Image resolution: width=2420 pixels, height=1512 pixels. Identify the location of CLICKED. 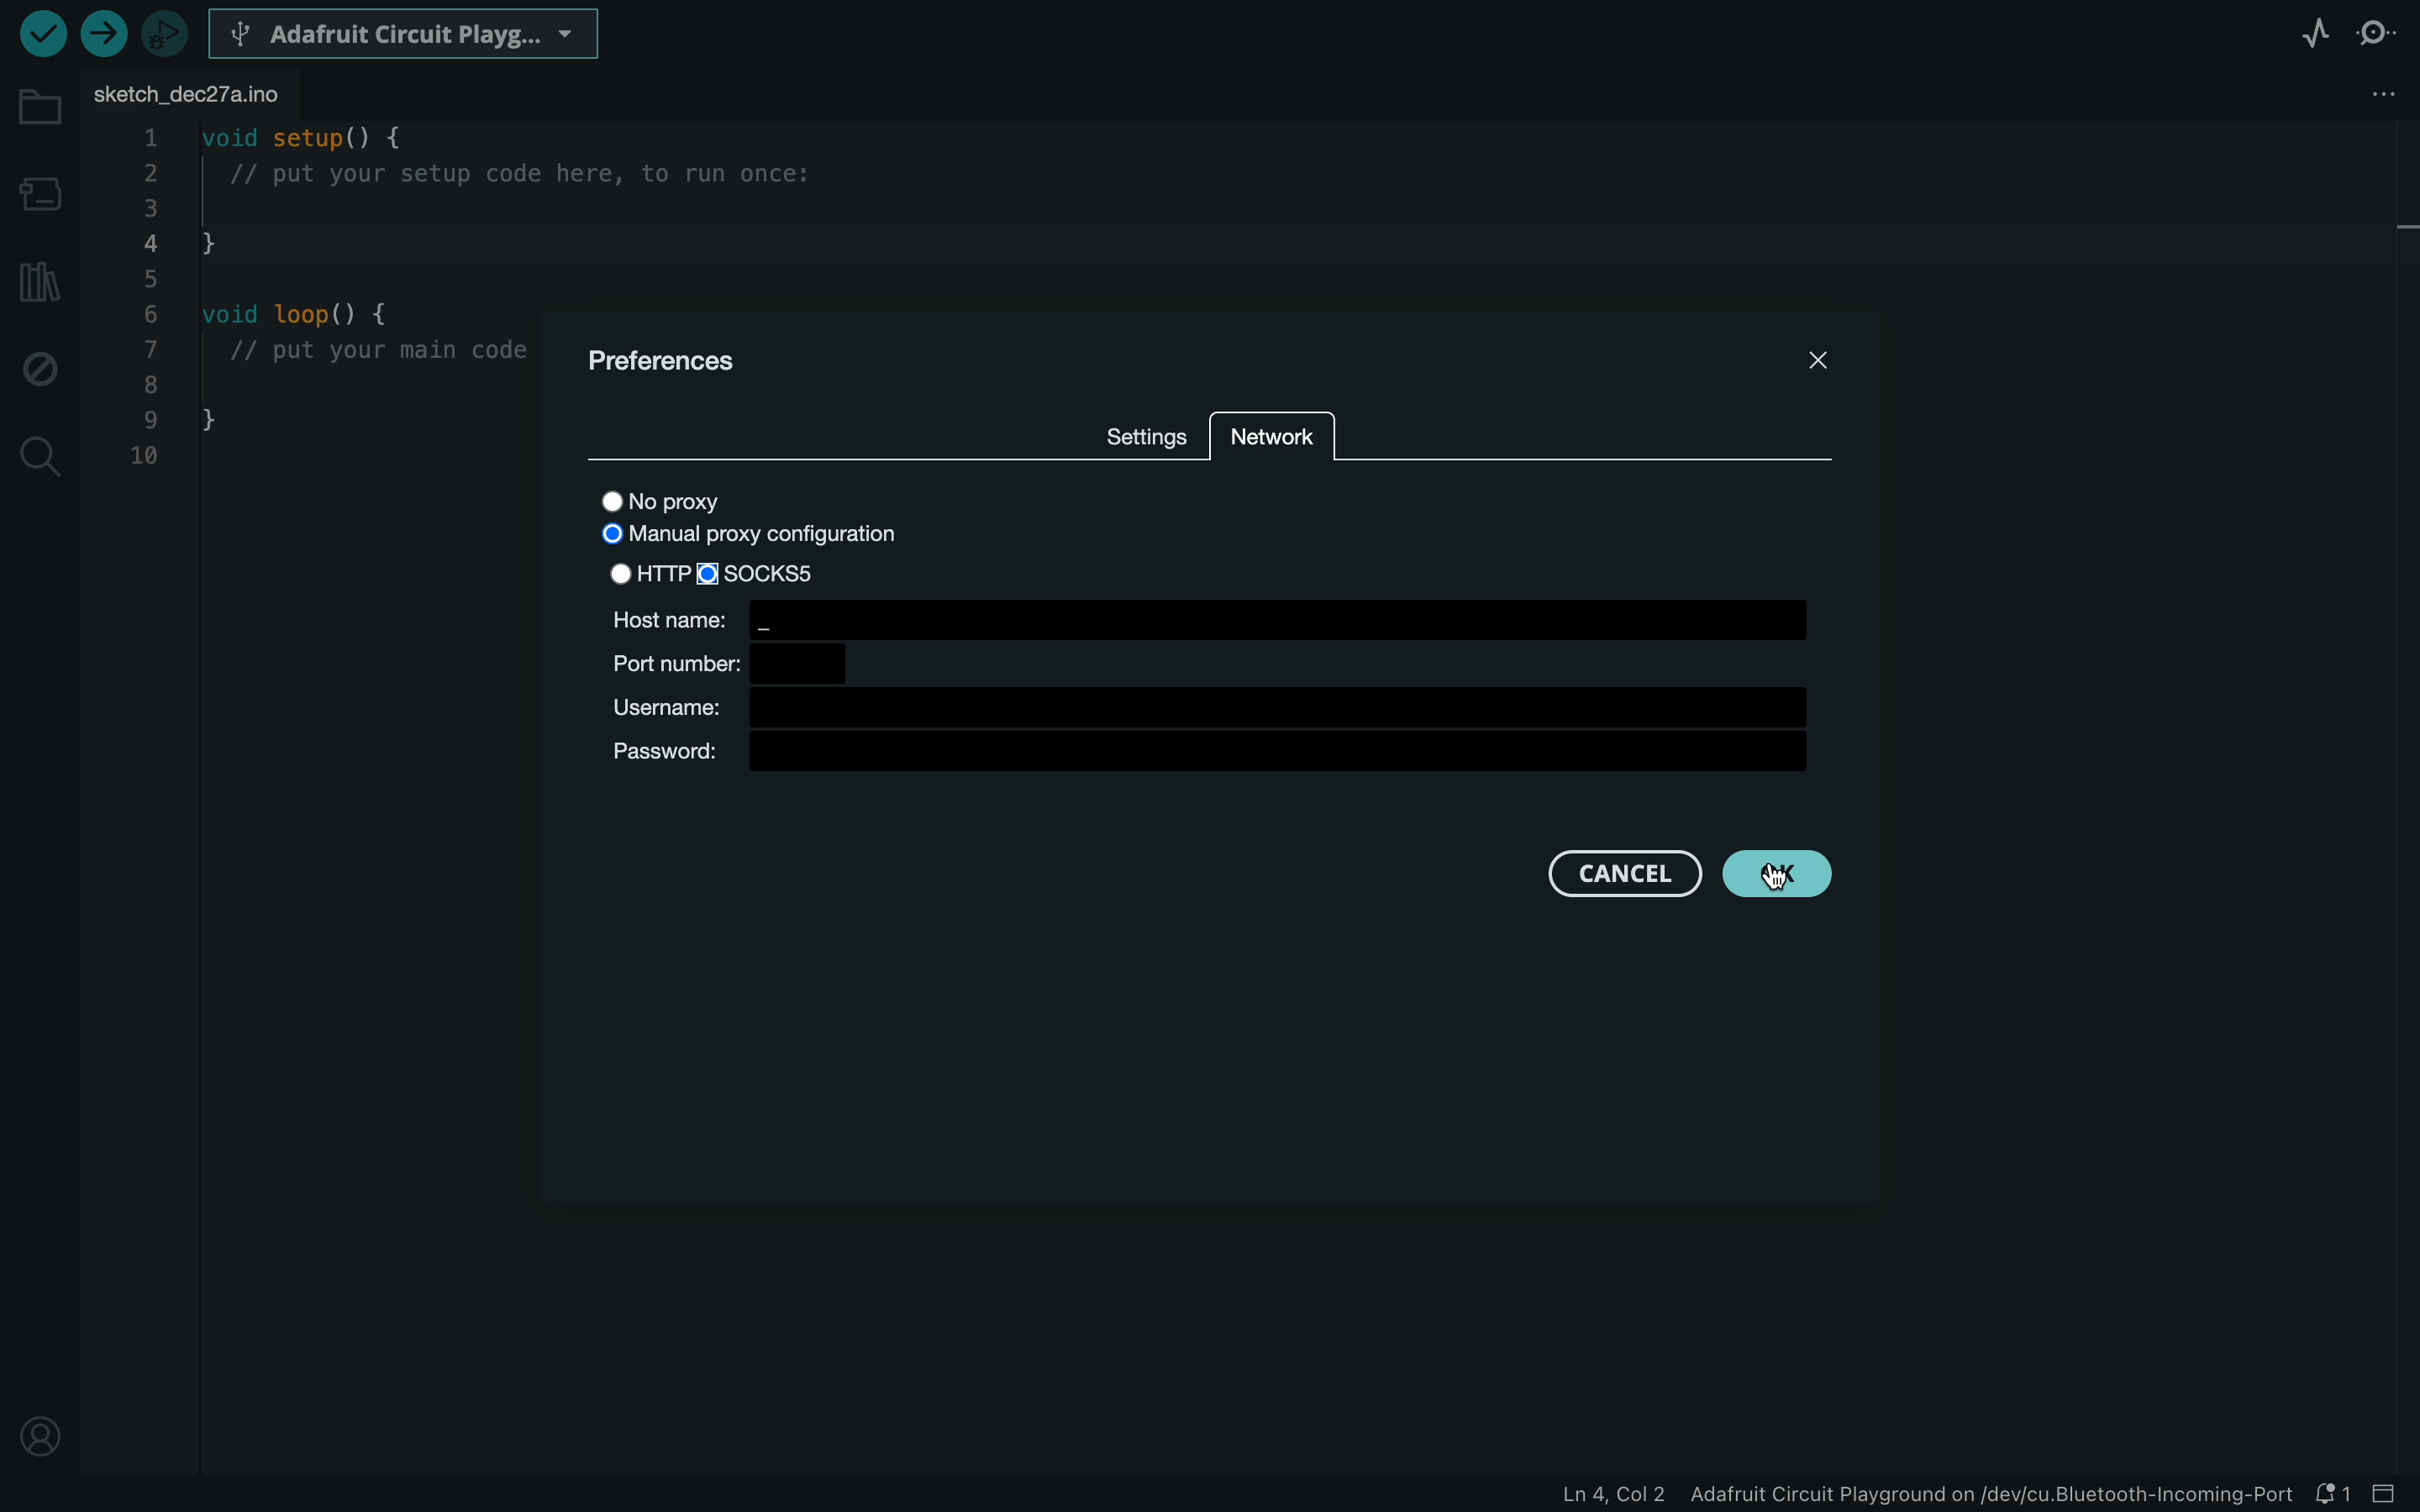
(1784, 876).